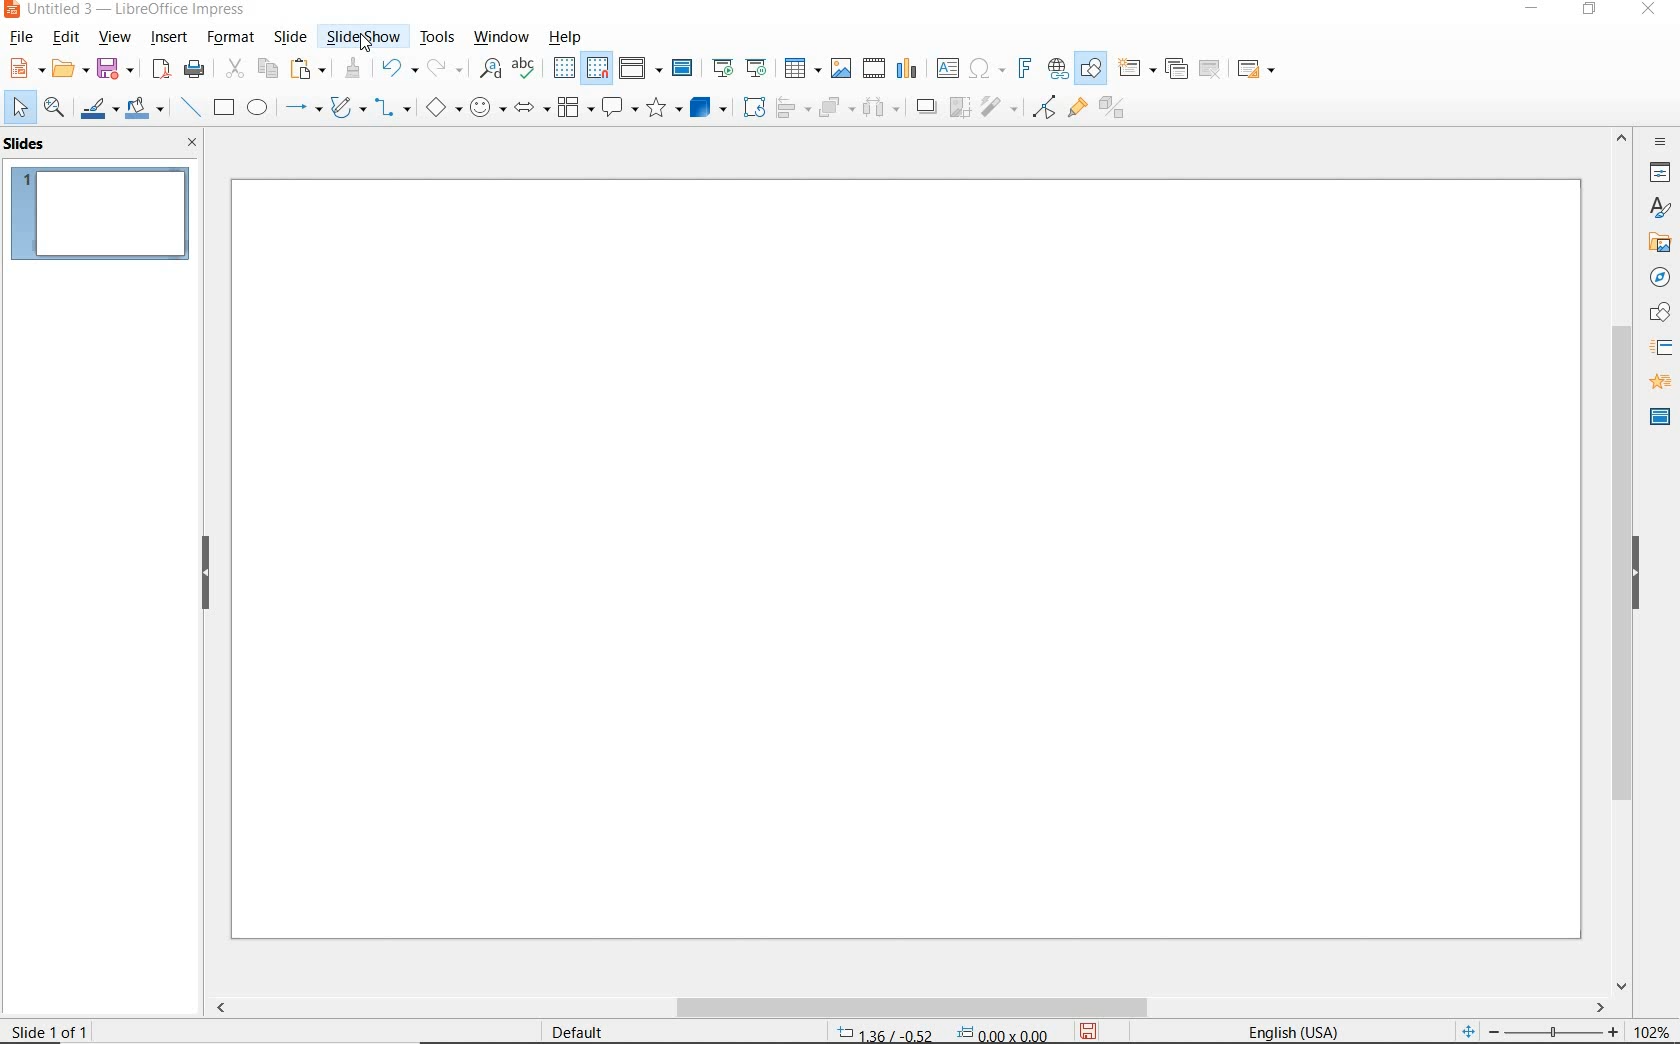 The image size is (1680, 1044). I want to click on THREE OBJECTS TO DISTRIBUTE, so click(879, 110).